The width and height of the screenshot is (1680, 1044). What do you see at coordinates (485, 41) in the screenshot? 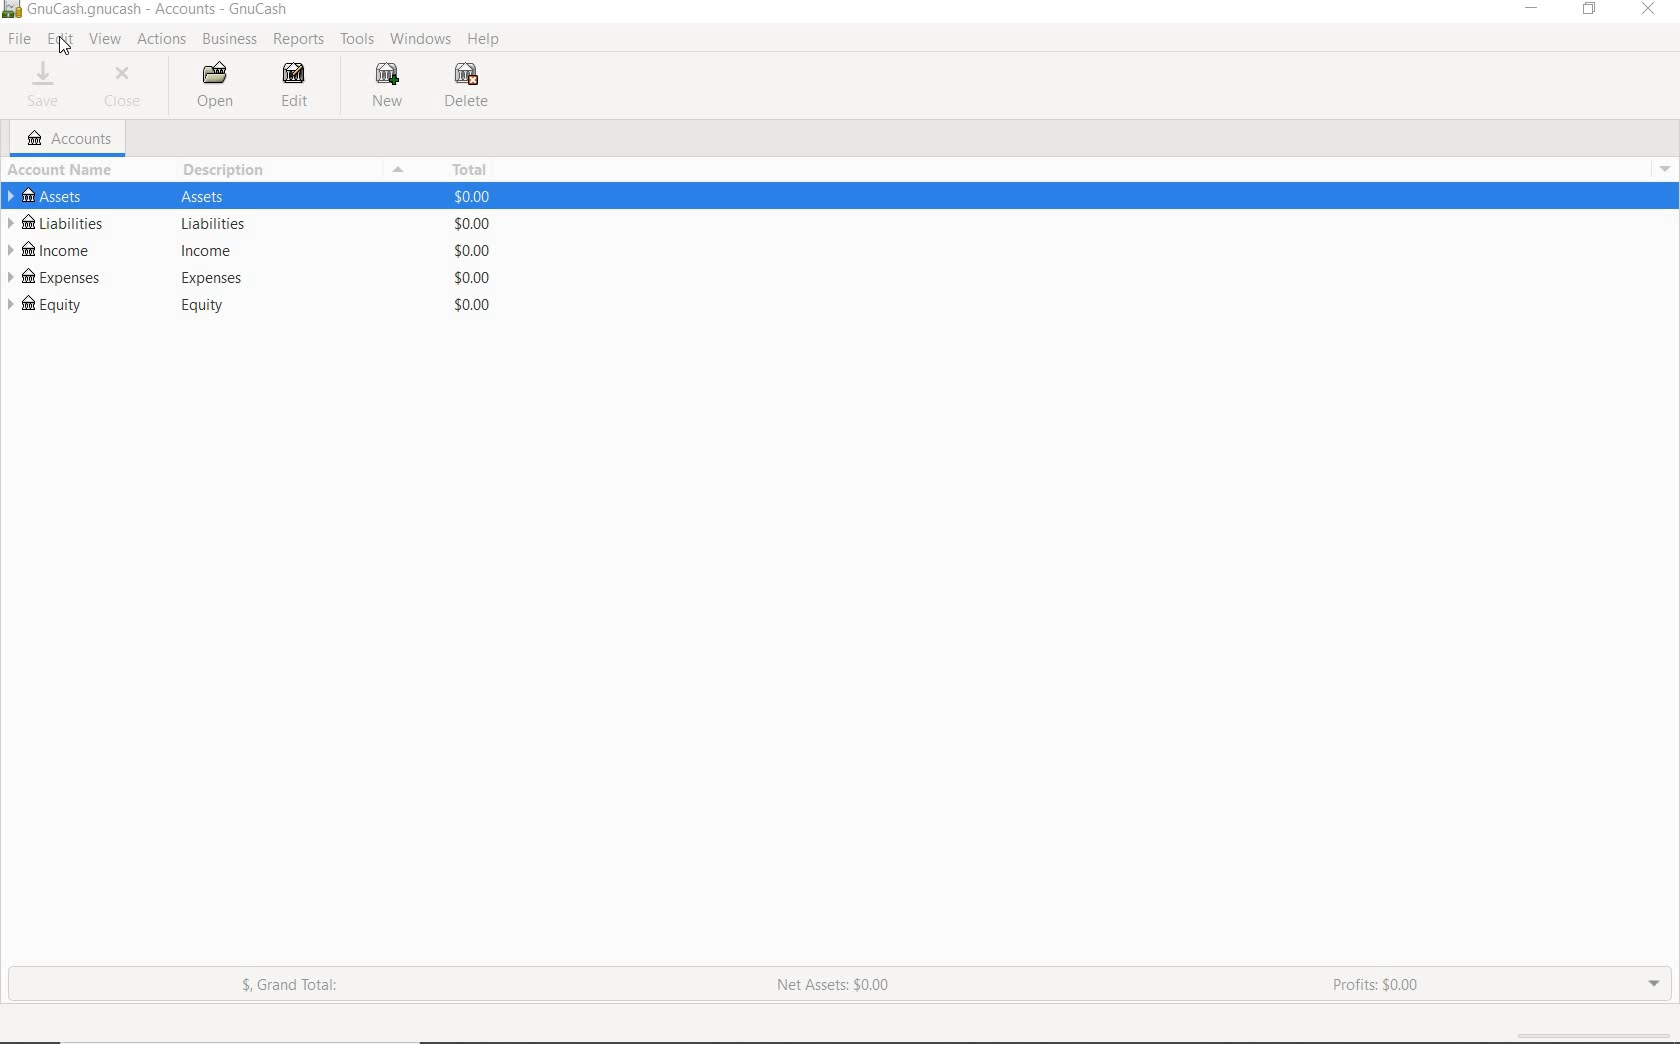
I see `HELP` at bounding box center [485, 41].